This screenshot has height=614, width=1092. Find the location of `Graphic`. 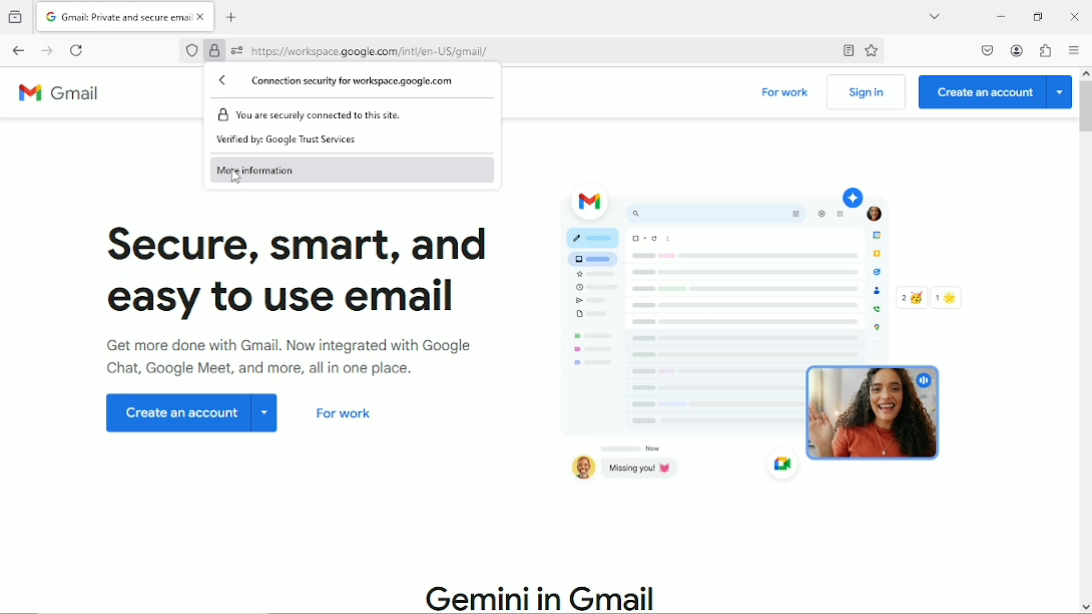

Graphic is located at coordinates (758, 335).